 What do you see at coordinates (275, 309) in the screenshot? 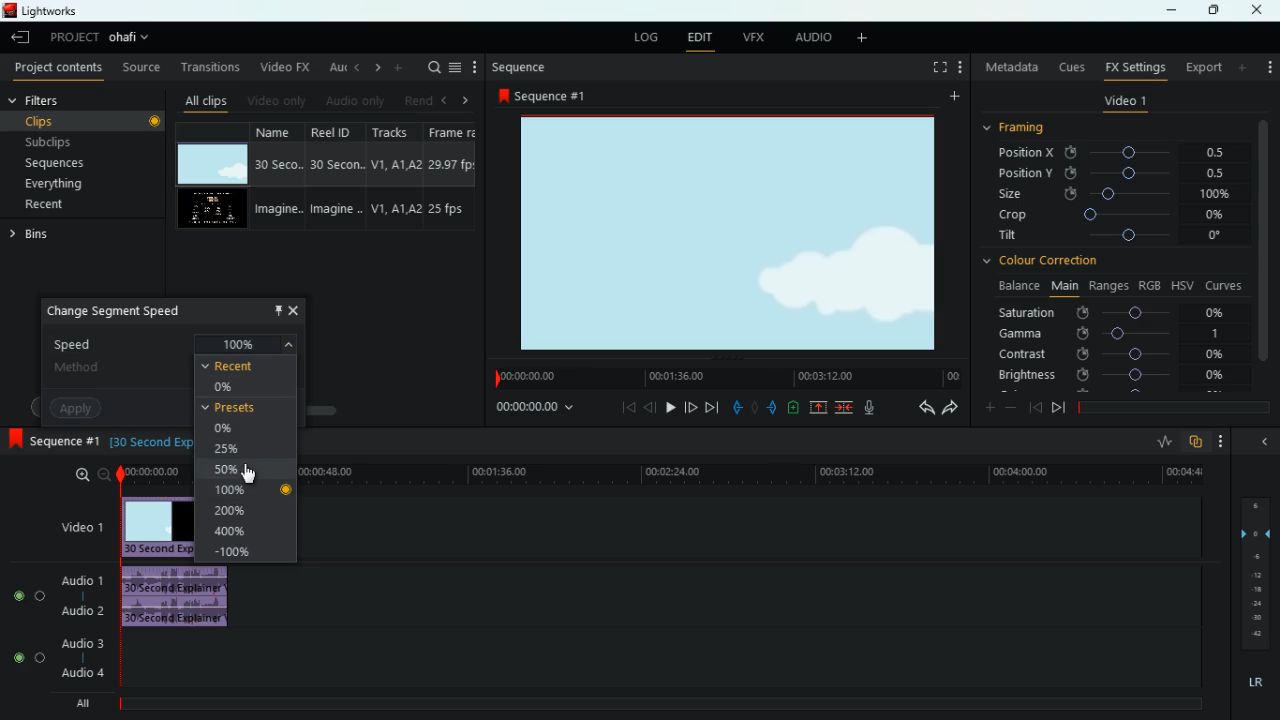
I see `pin` at bounding box center [275, 309].